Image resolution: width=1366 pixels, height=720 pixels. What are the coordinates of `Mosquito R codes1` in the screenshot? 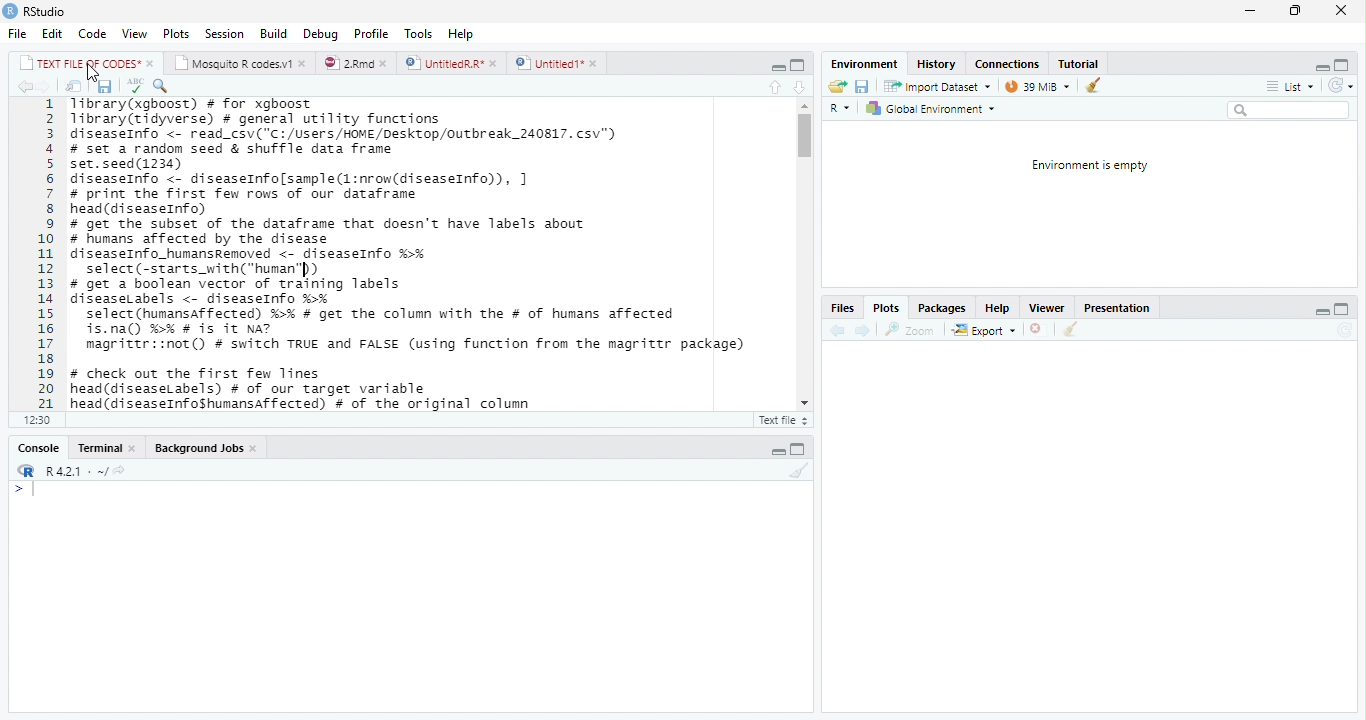 It's located at (241, 63).